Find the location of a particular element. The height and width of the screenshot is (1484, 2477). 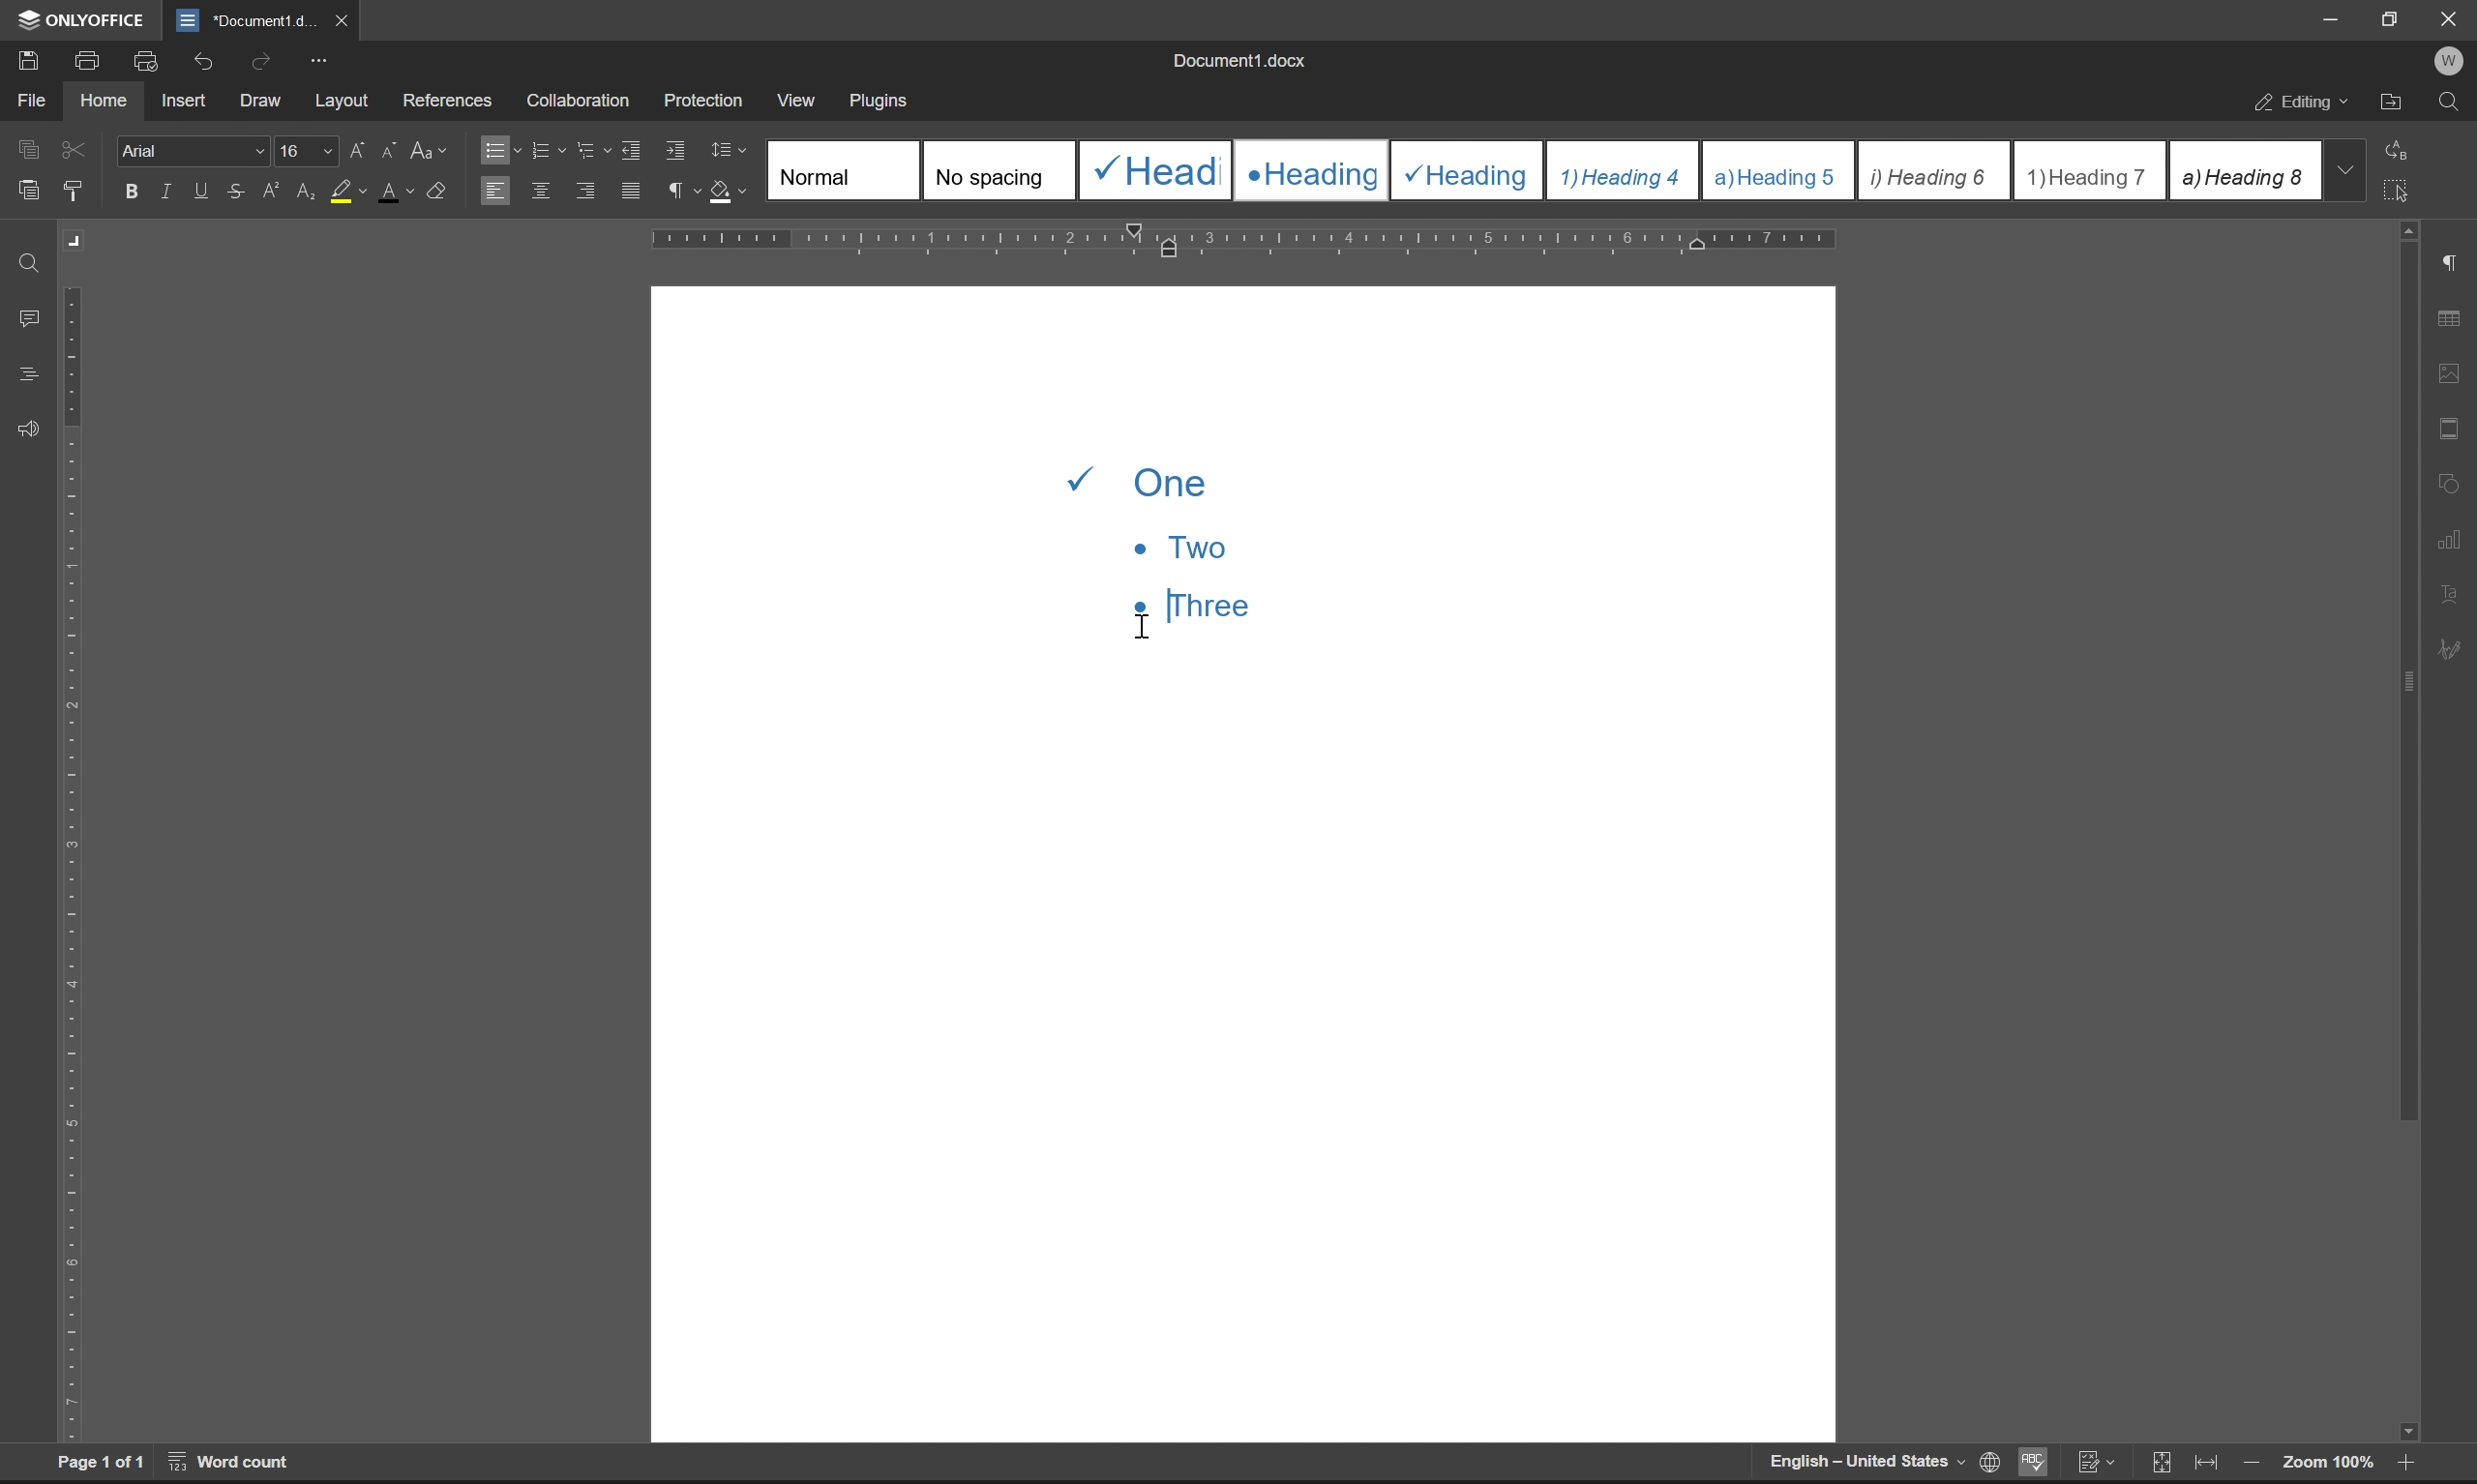

numbering is located at coordinates (547, 151).